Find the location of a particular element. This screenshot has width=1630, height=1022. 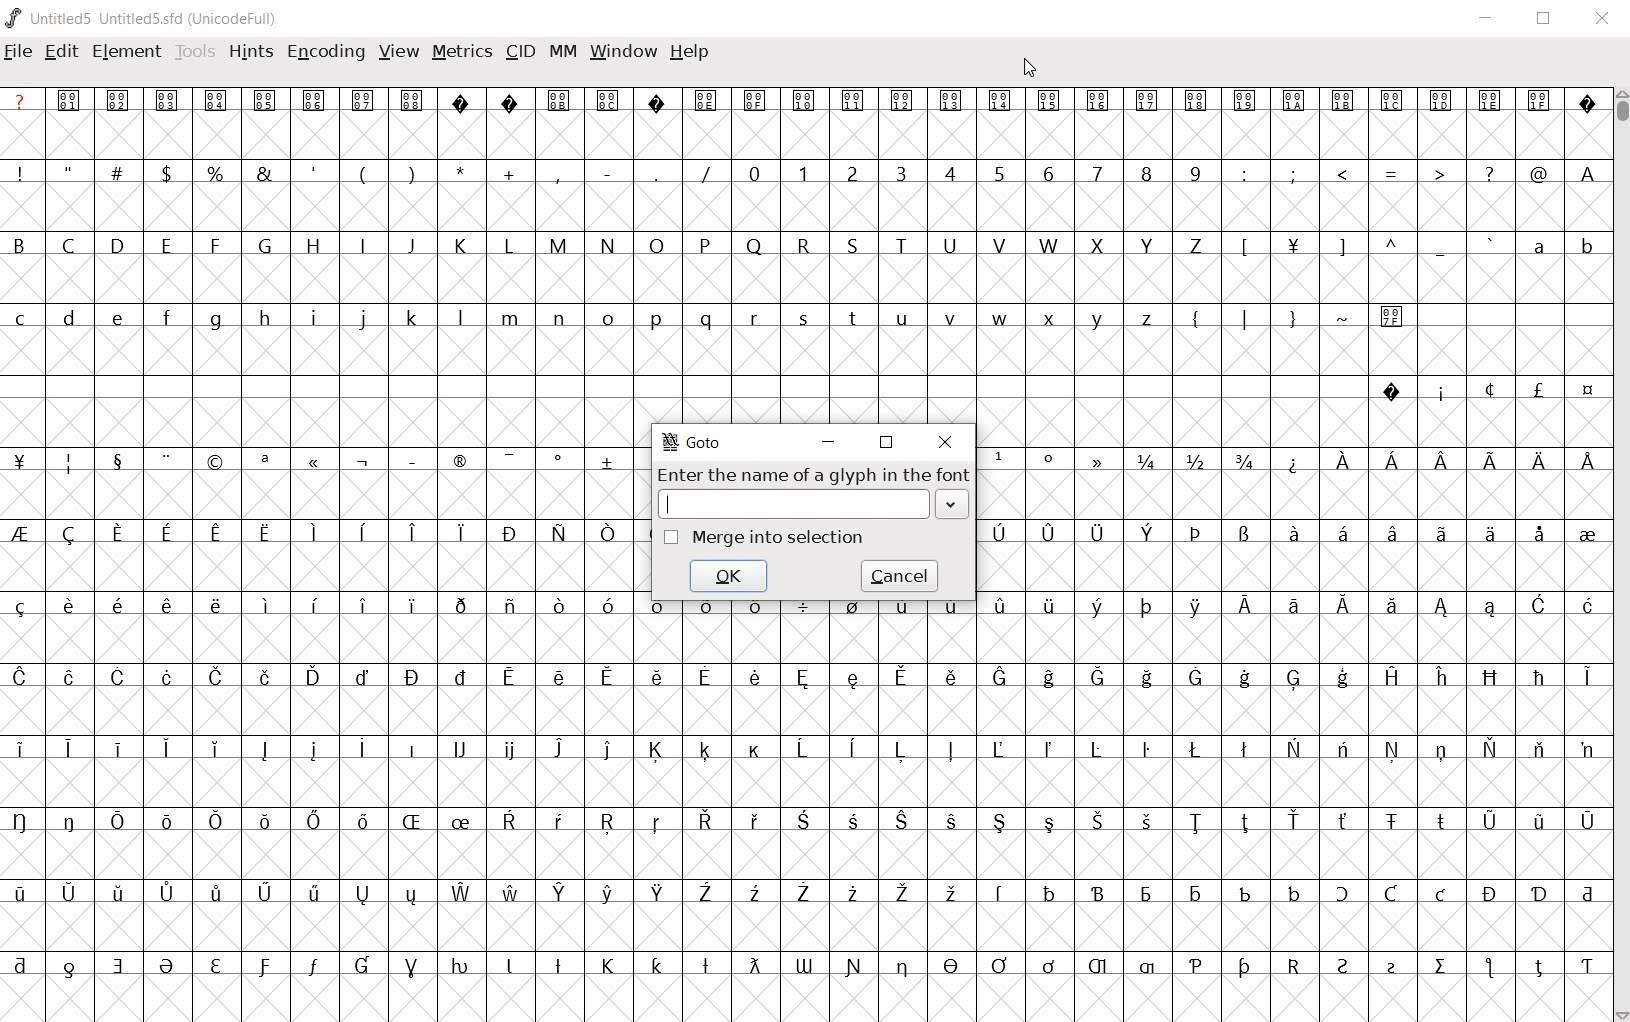

Symbol is located at coordinates (900, 610).